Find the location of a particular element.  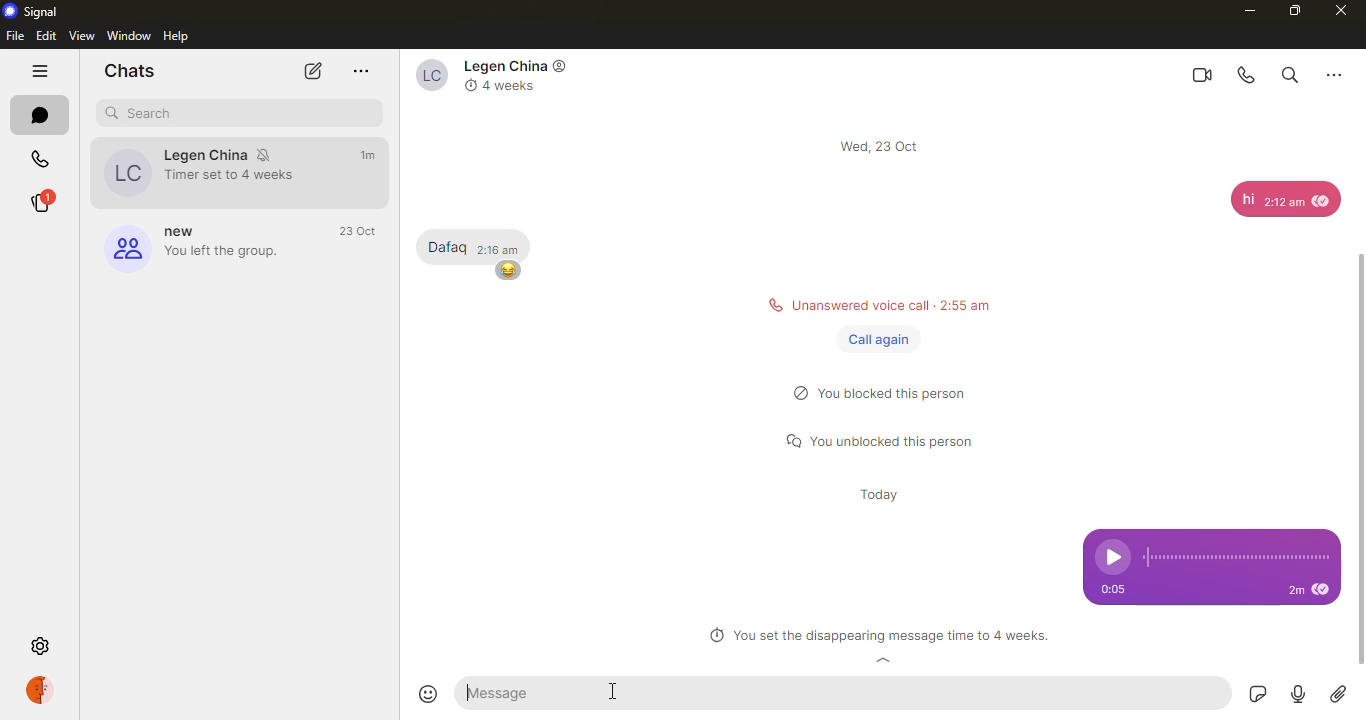

call again is located at coordinates (879, 340).